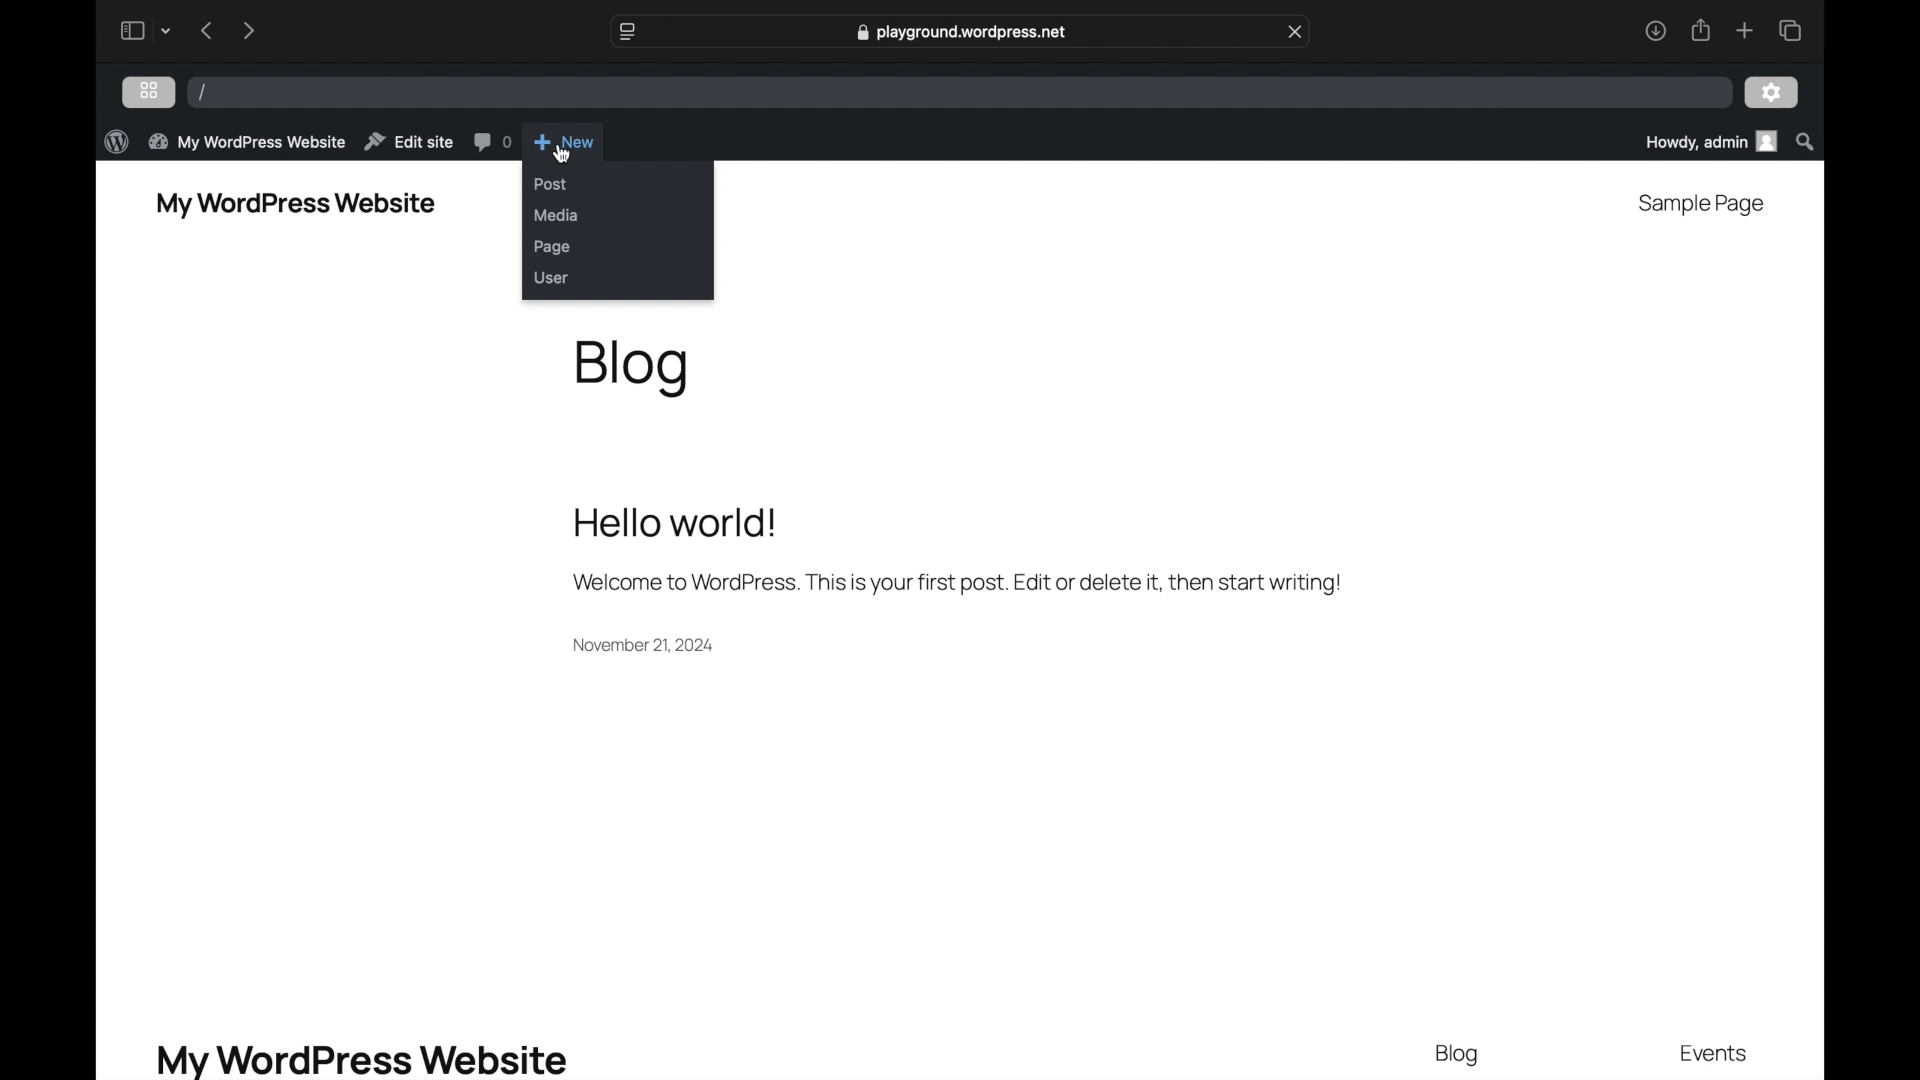  I want to click on share, so click(1699, 31).